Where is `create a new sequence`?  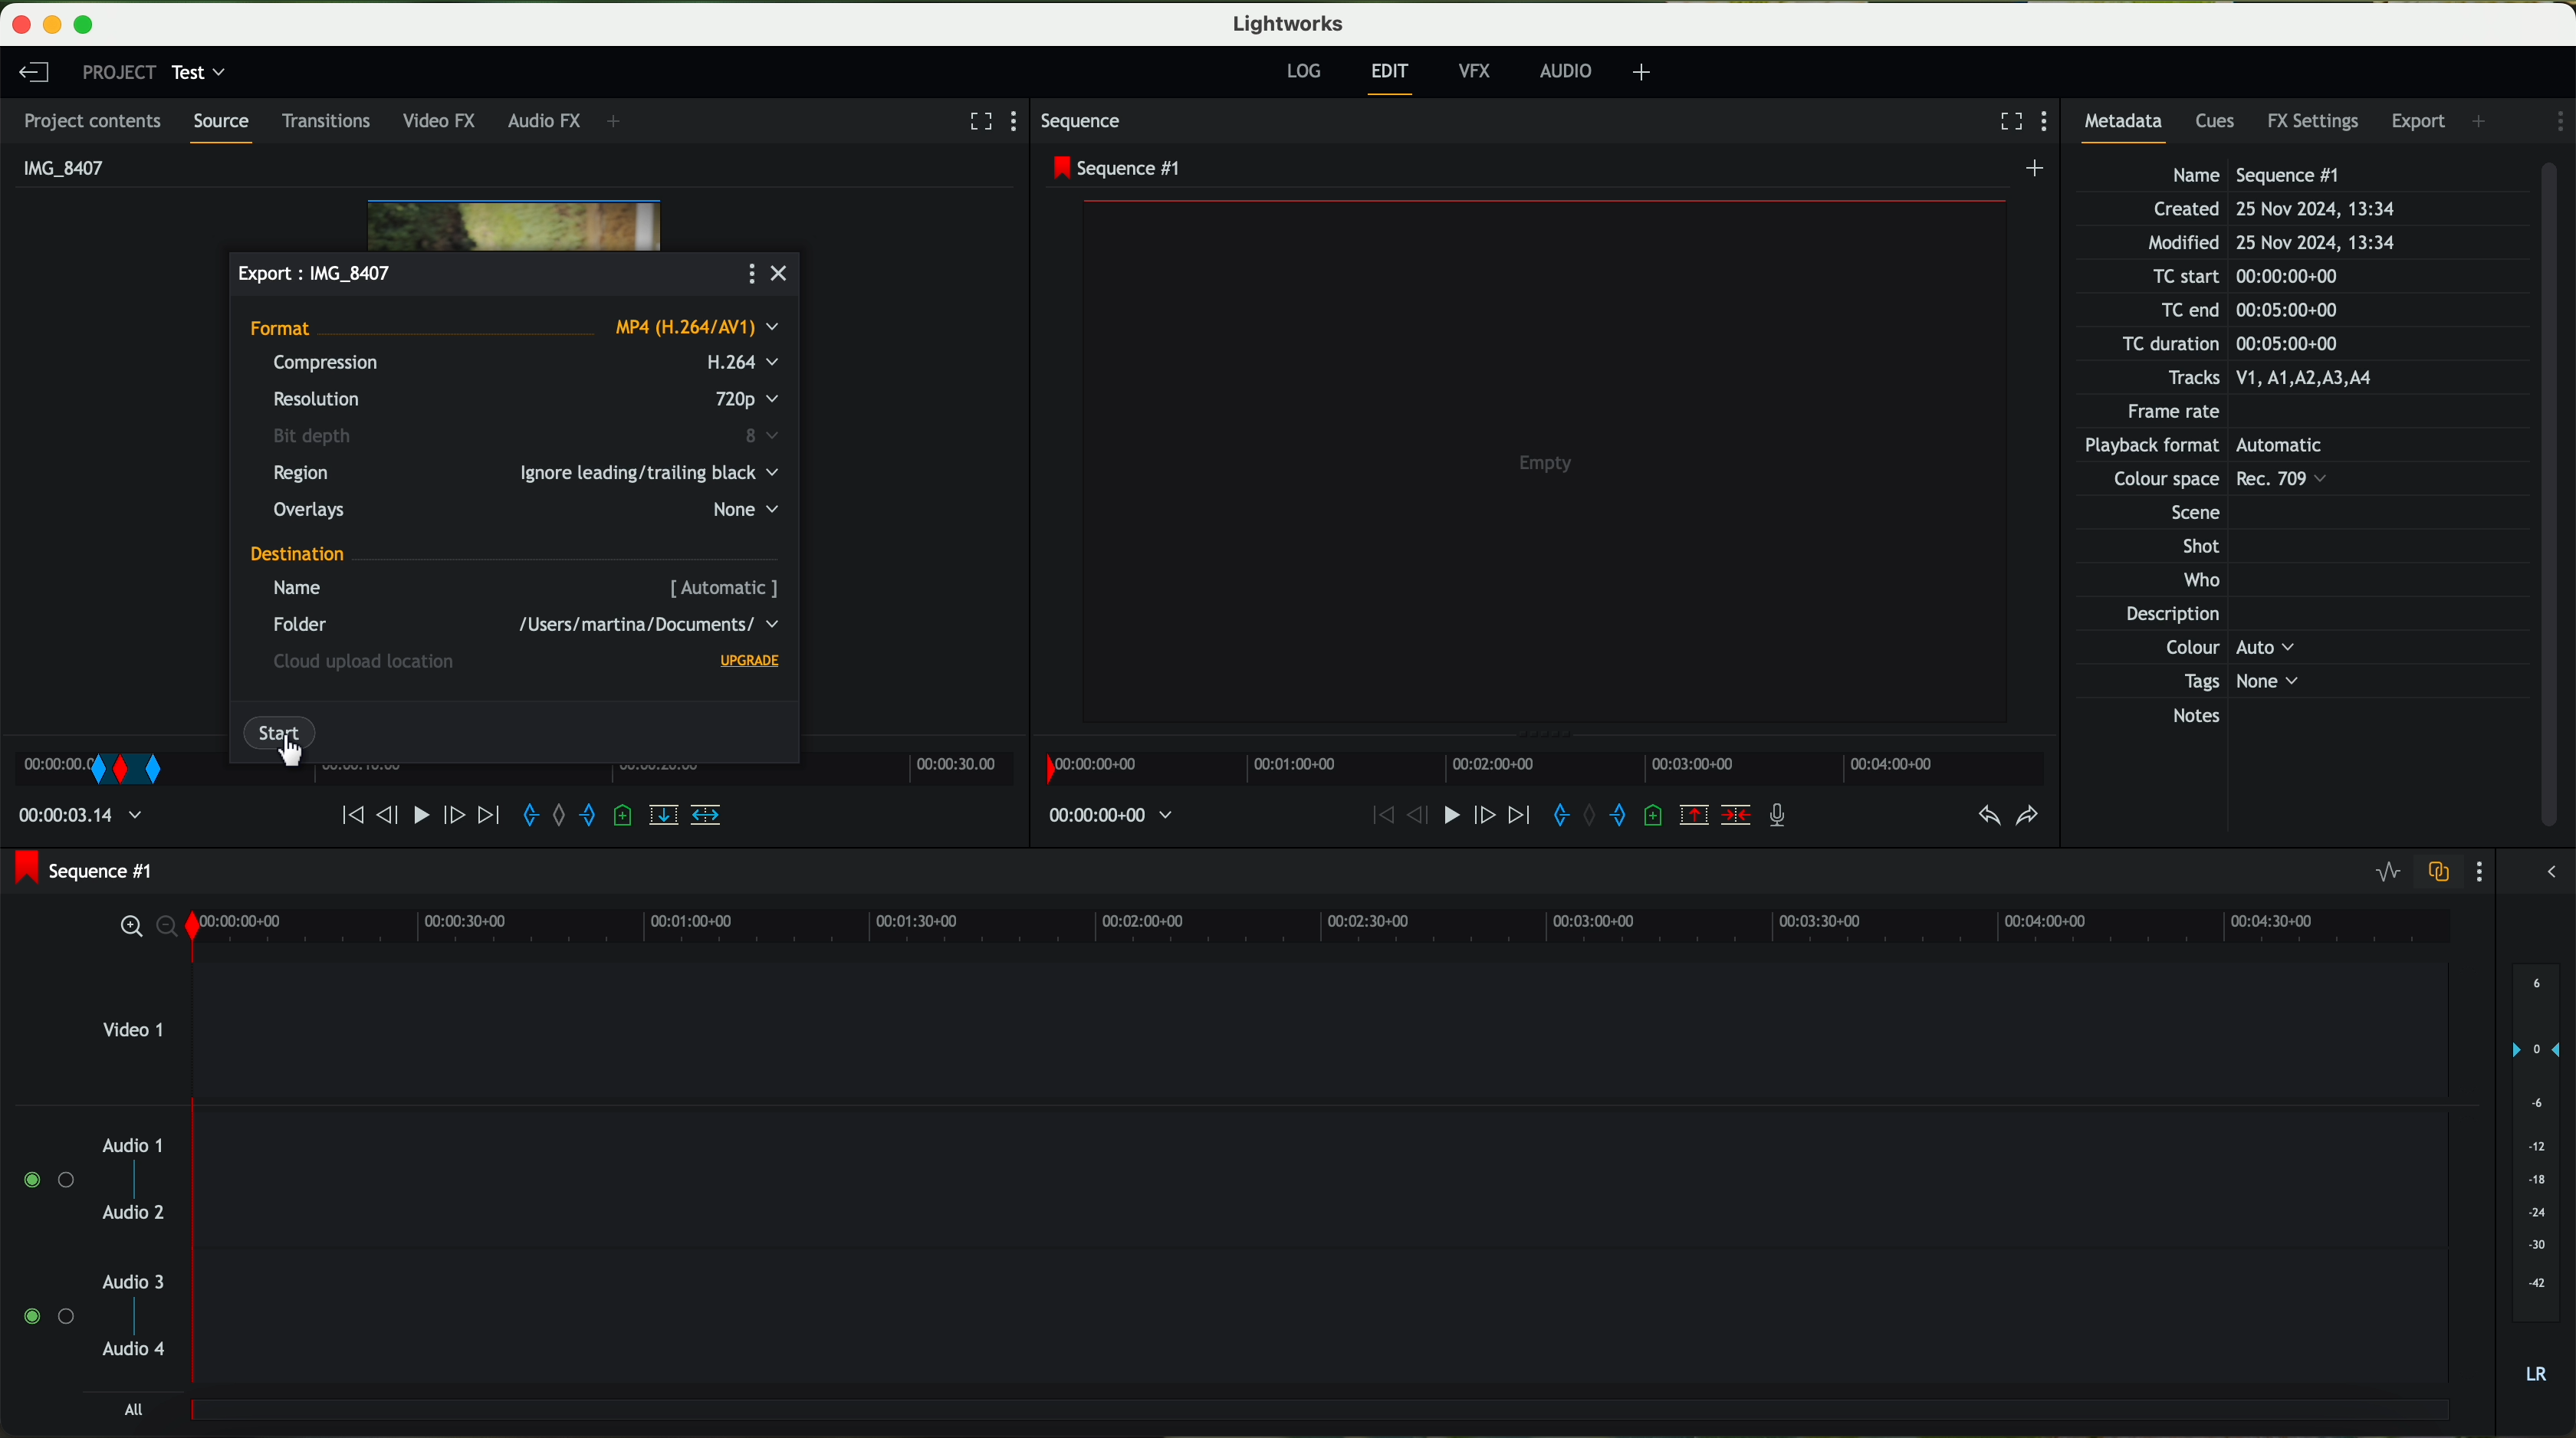 create a new sequence is located at coordinates (2036, 171).